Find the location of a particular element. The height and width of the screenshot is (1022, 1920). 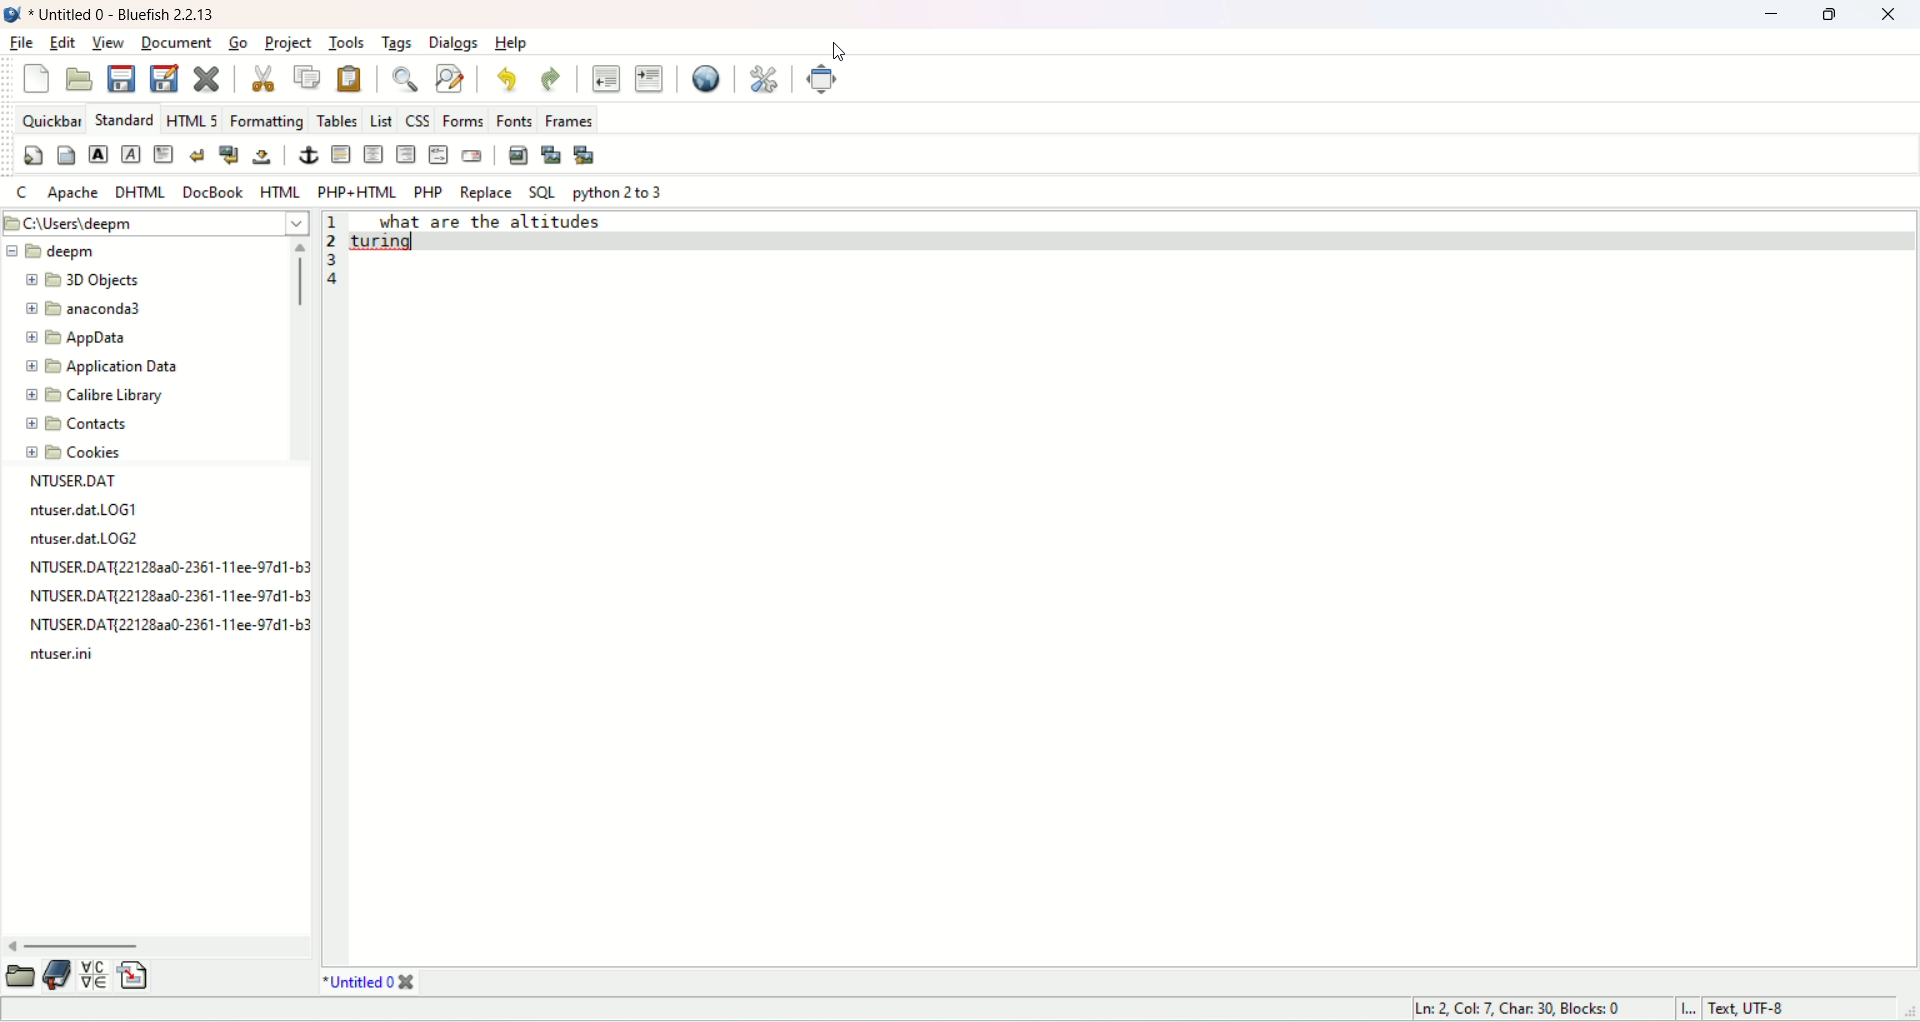

CSS is located at coordinates (417, 118).